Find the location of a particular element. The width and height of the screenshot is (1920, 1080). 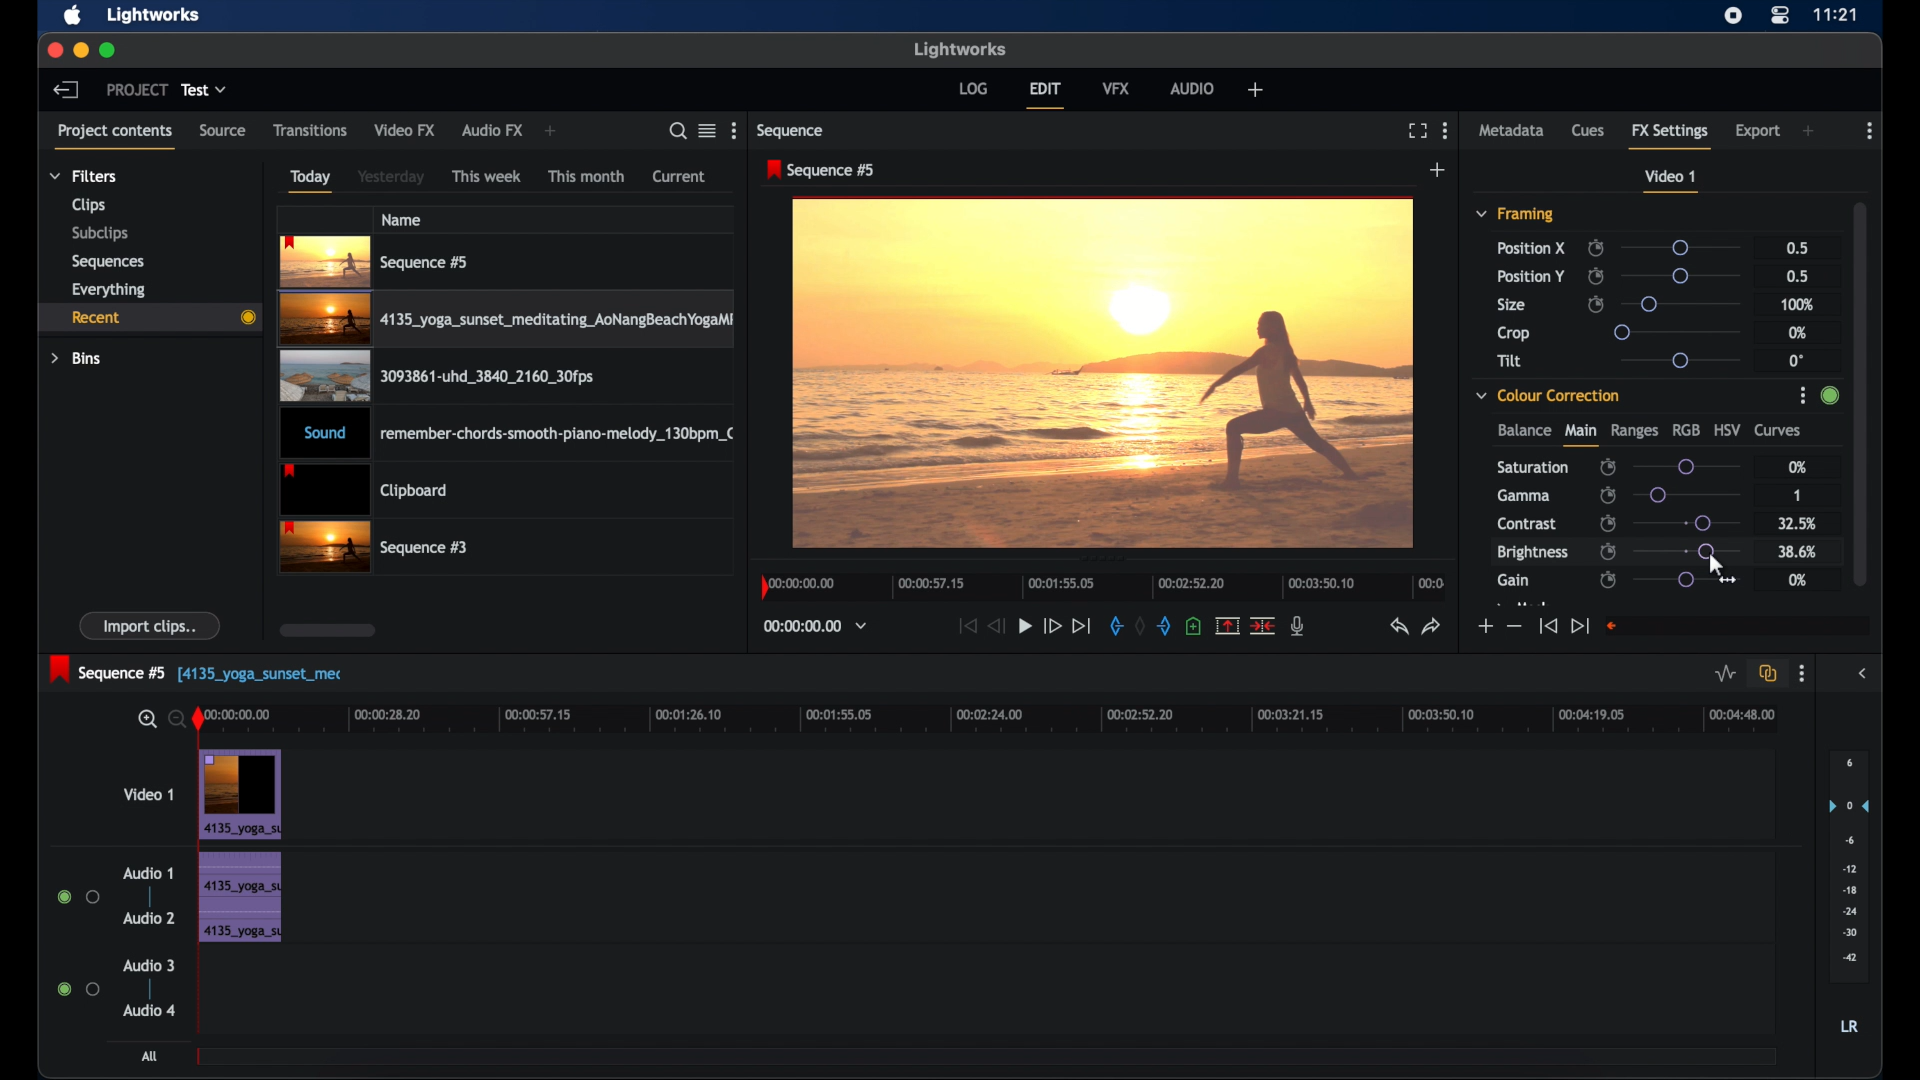

timeline is located at coordinates (1104, 585).